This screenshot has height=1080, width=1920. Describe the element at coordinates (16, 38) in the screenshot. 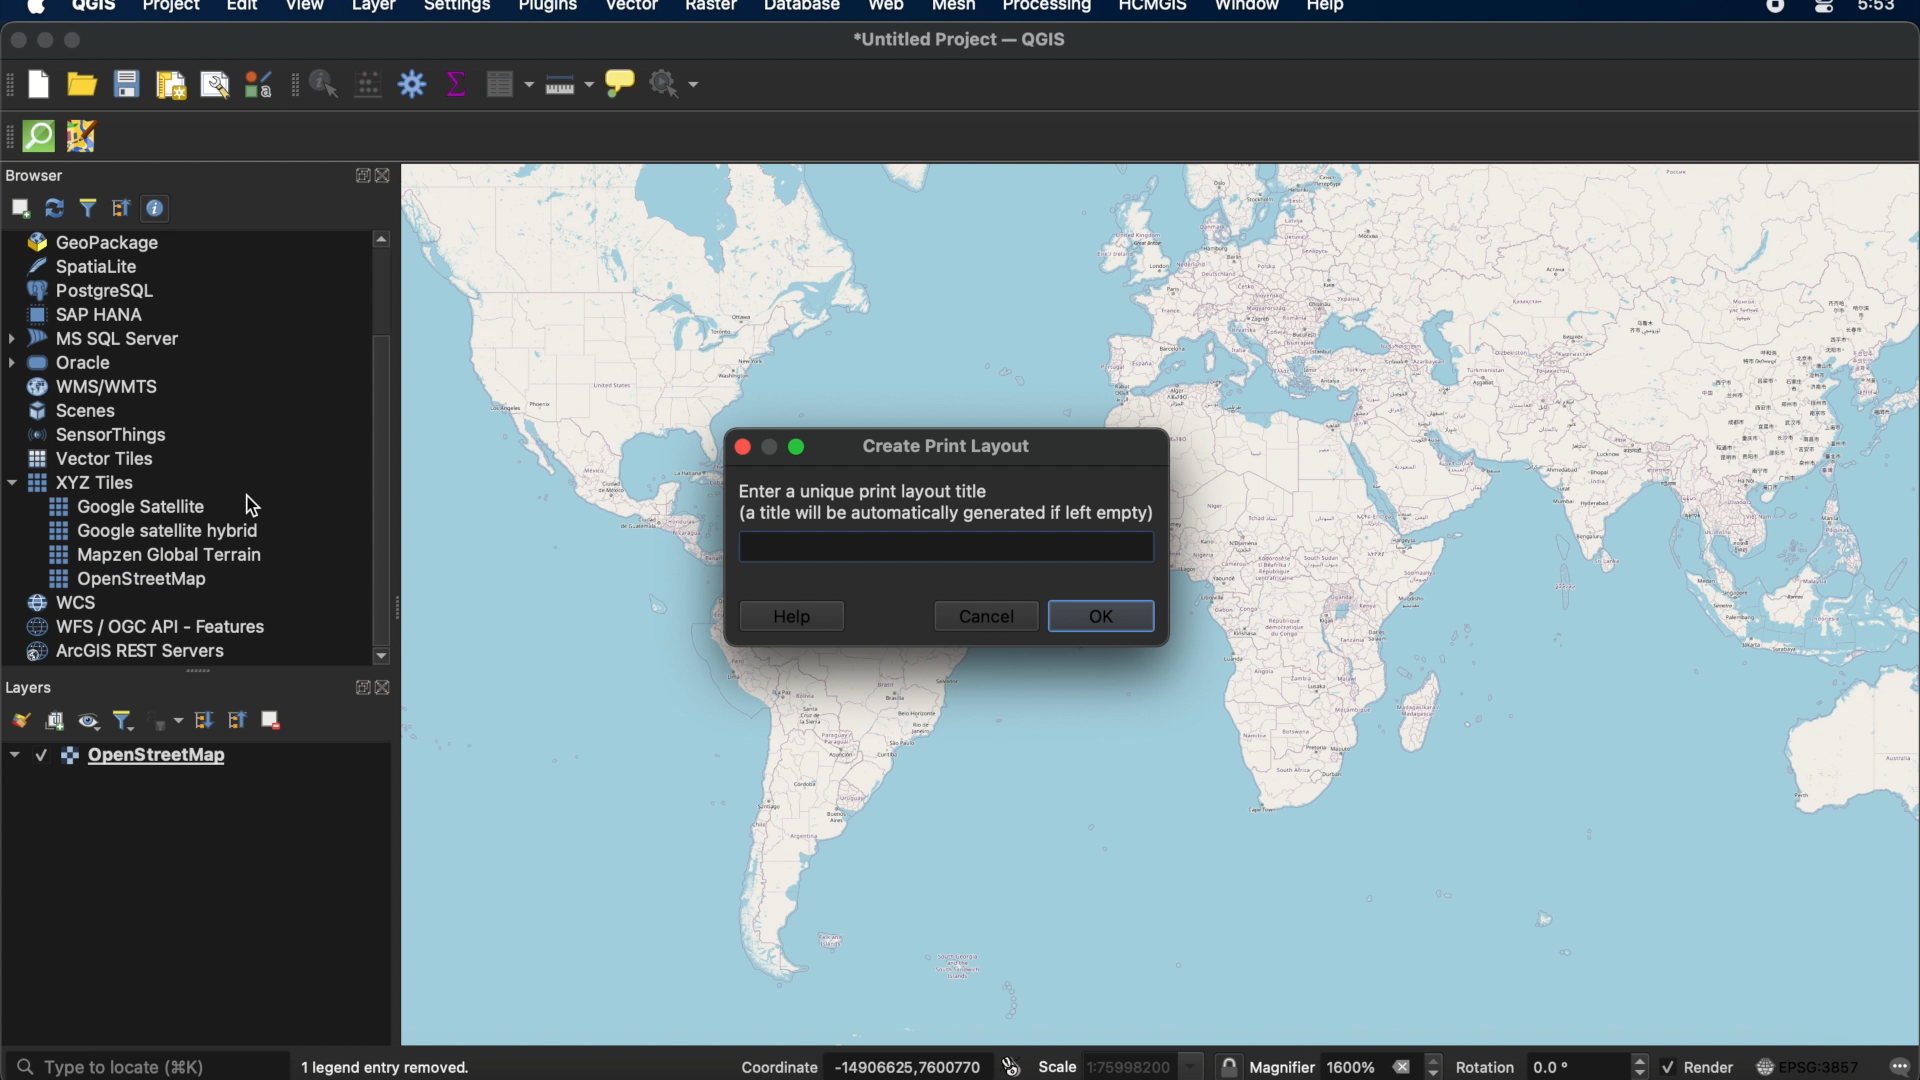

I see `close` at that location.